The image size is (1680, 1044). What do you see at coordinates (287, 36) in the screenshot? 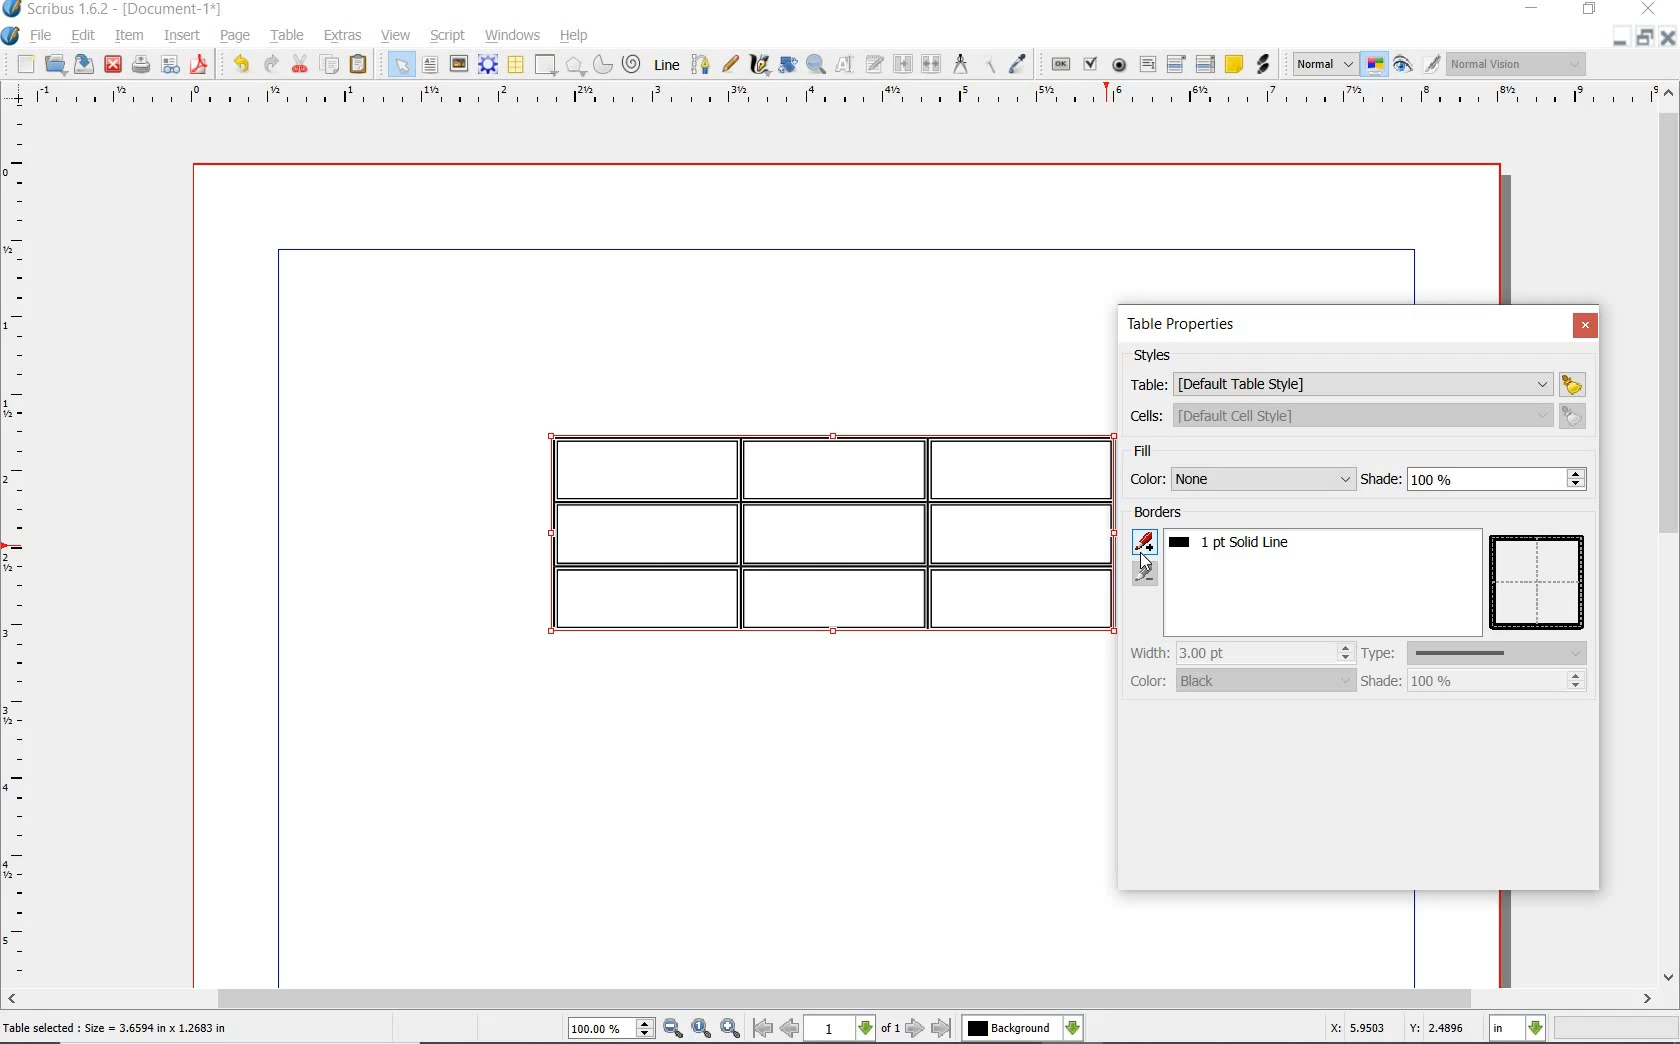
I see `table` at bounding box center [287, 36].